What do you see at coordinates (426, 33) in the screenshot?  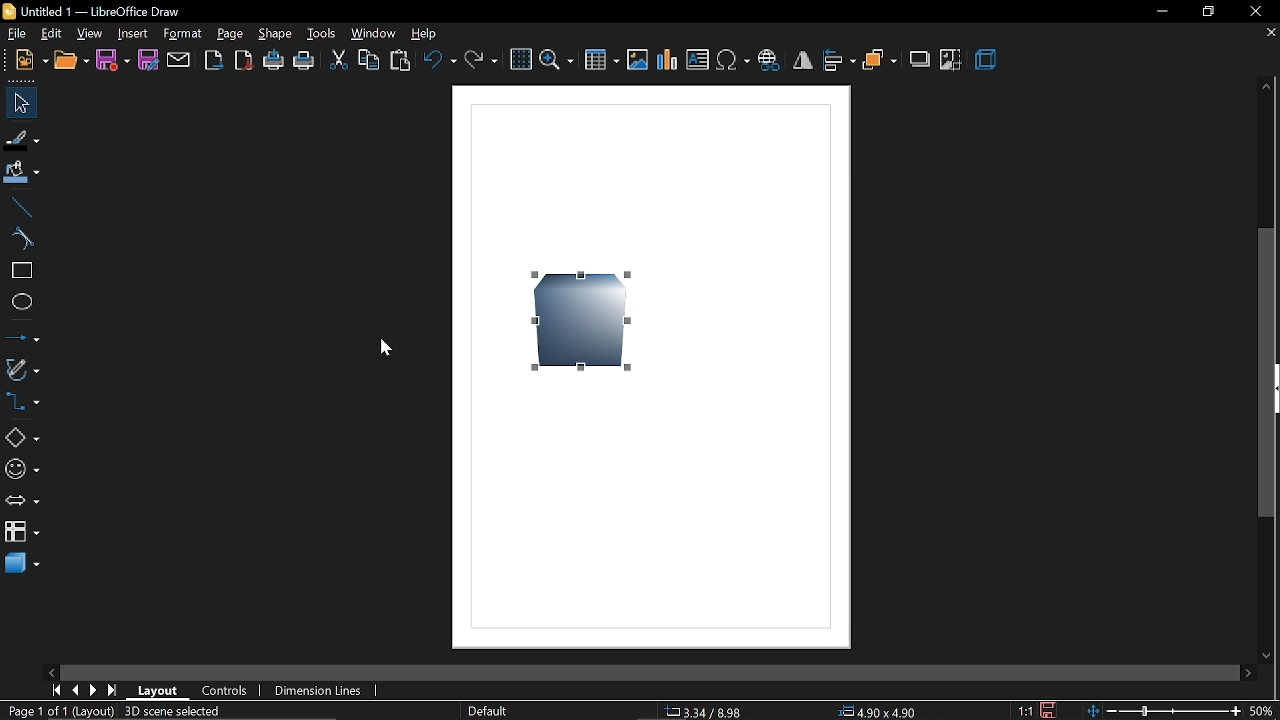 I see `help` at bounding box center [426, 33].